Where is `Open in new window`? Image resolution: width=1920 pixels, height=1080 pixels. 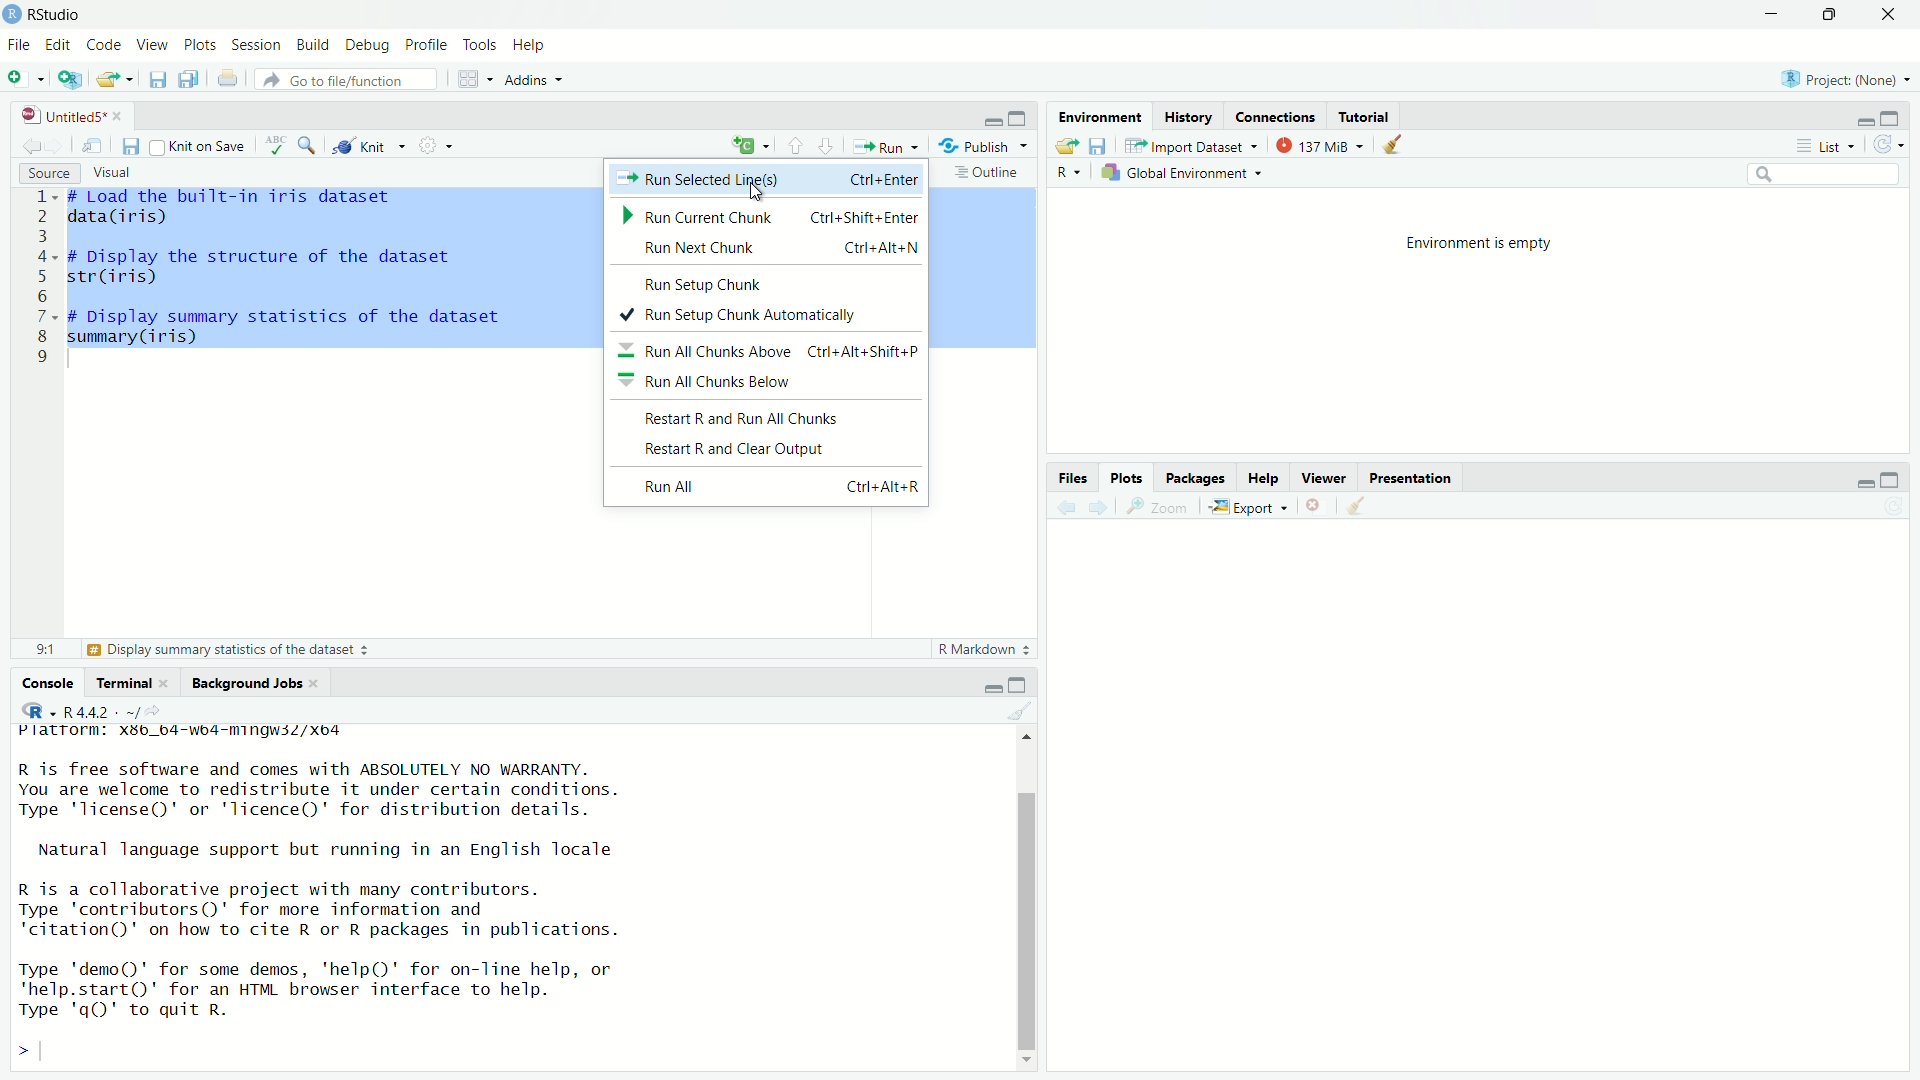
Open in new window is located at coordinates (93, 144).